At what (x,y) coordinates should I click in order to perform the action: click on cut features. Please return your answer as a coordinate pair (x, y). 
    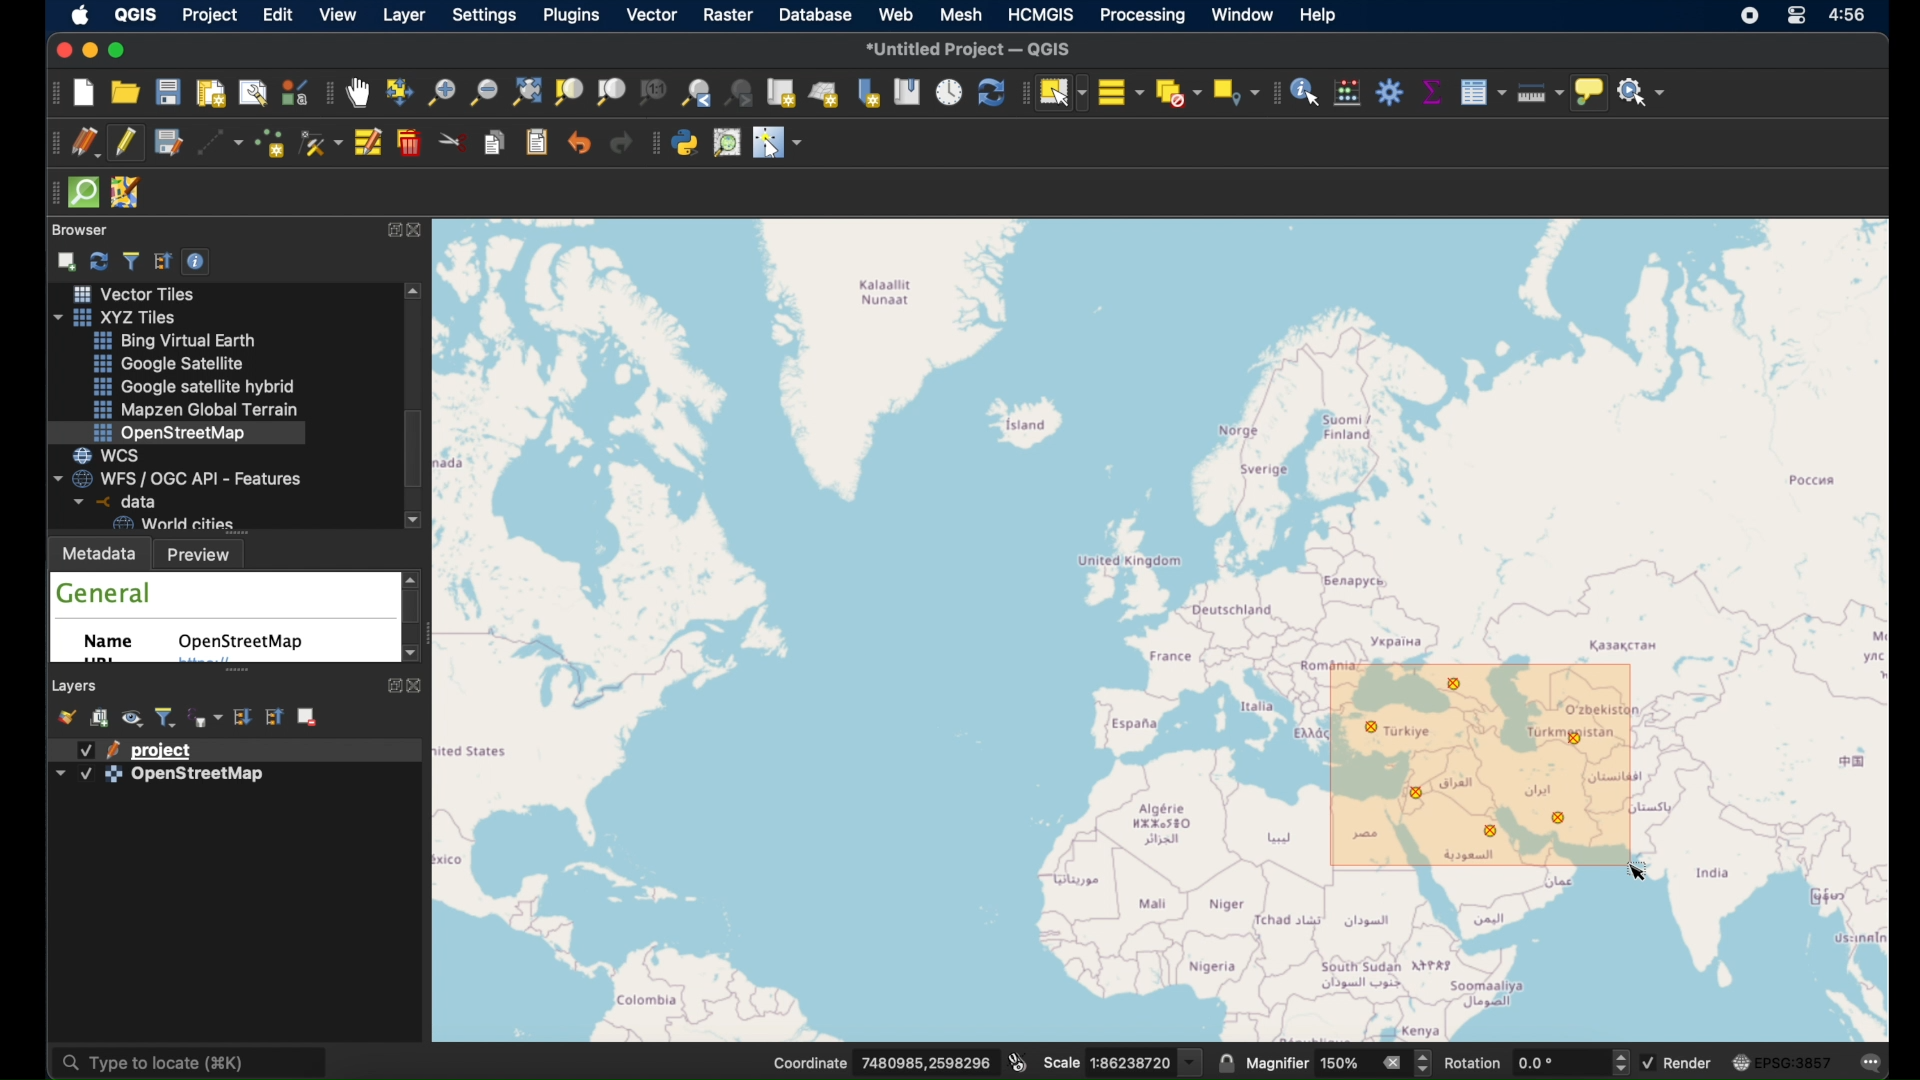
    Looking at the image, I should click on (454, 142).